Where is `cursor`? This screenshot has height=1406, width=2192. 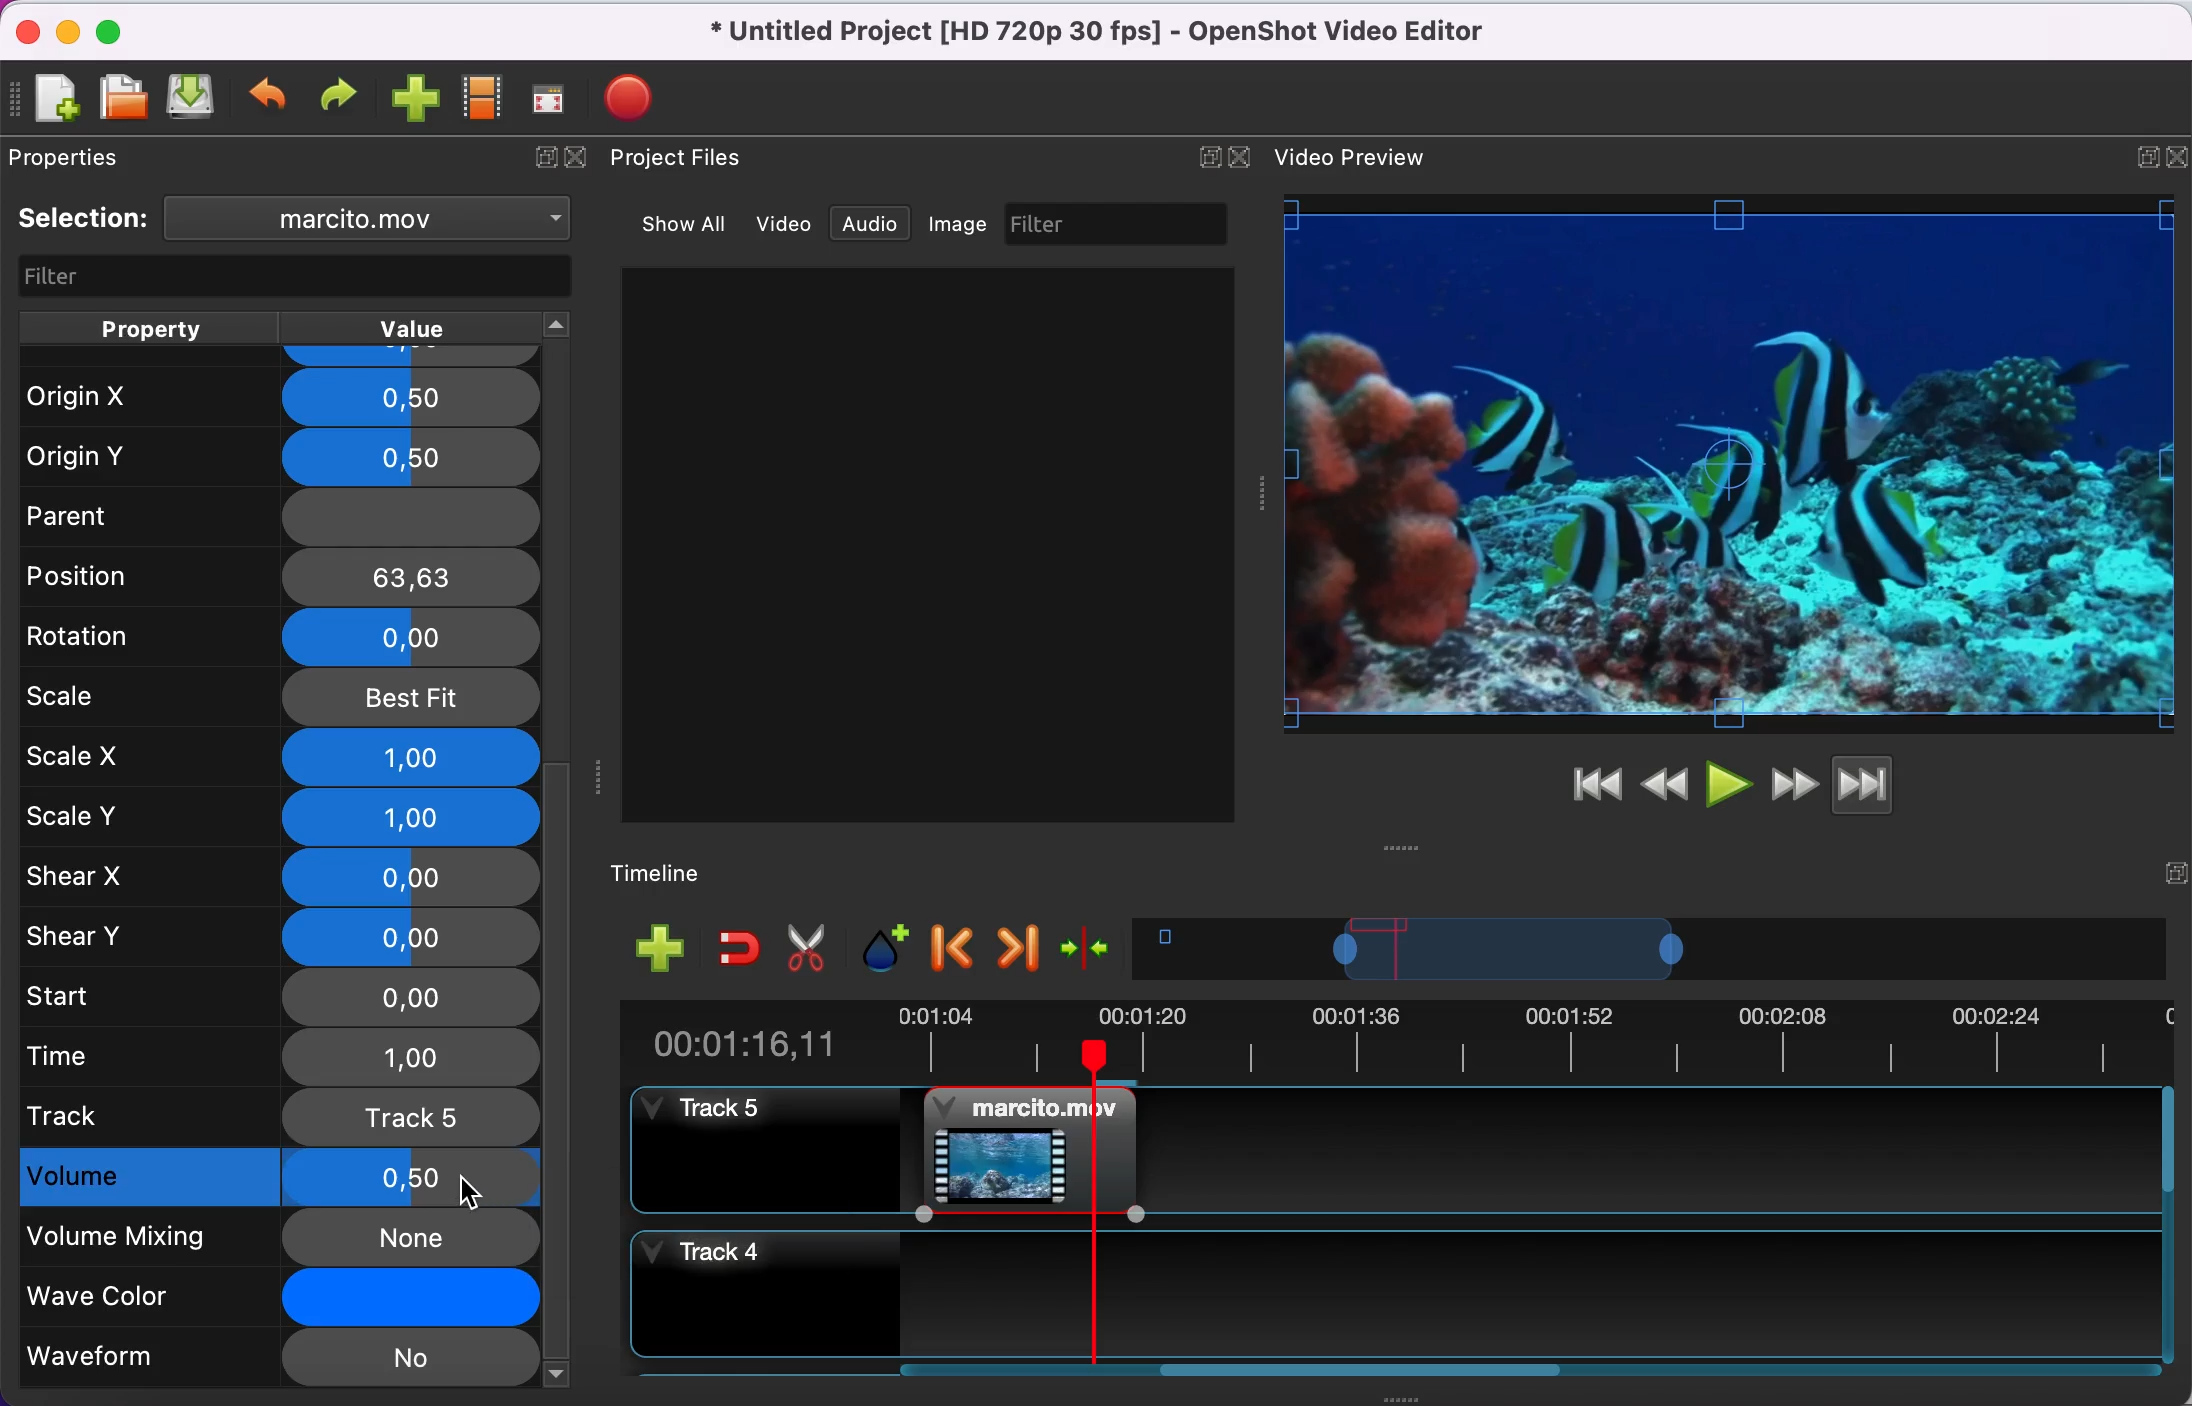 cursor is located at coordinates (471, 1191).